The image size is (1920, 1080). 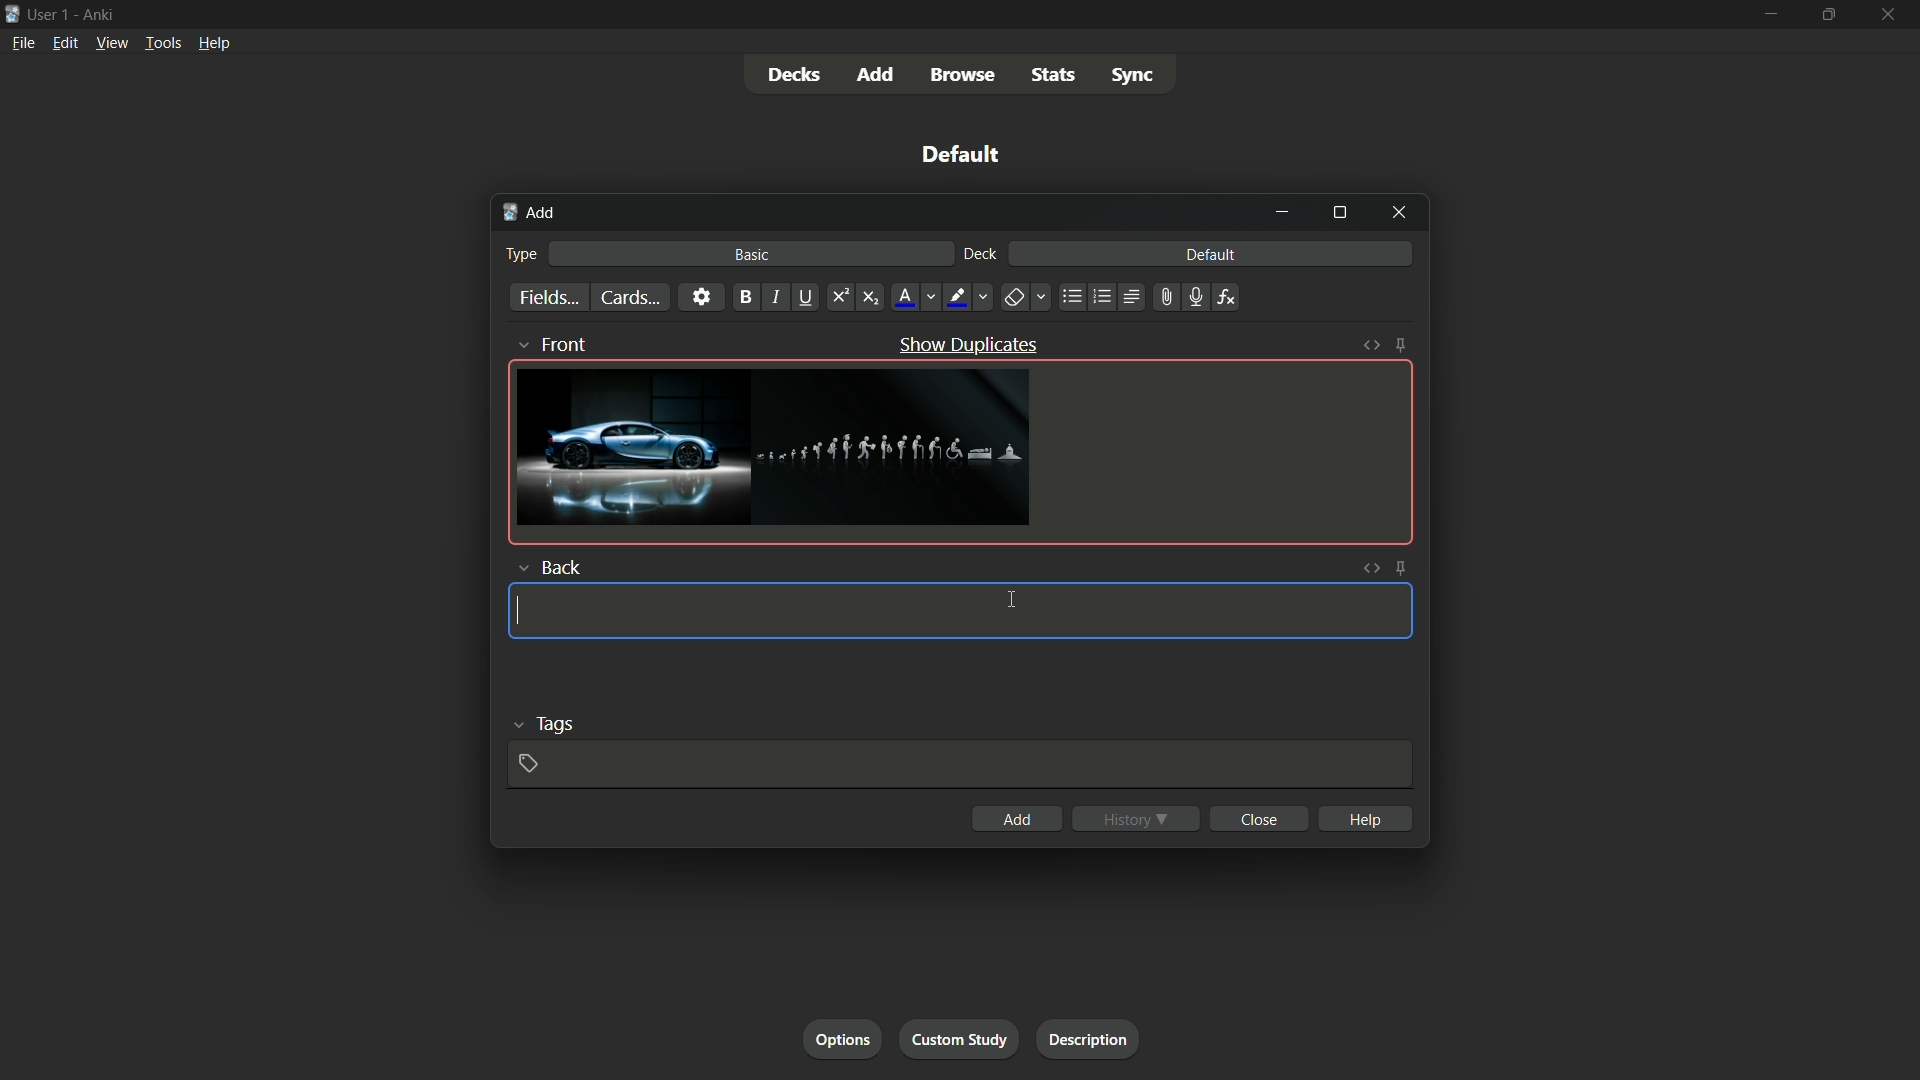 What do you see at coordinates (528, 212) in the screenshot?
I see `add` at bounding box center [528, 212].